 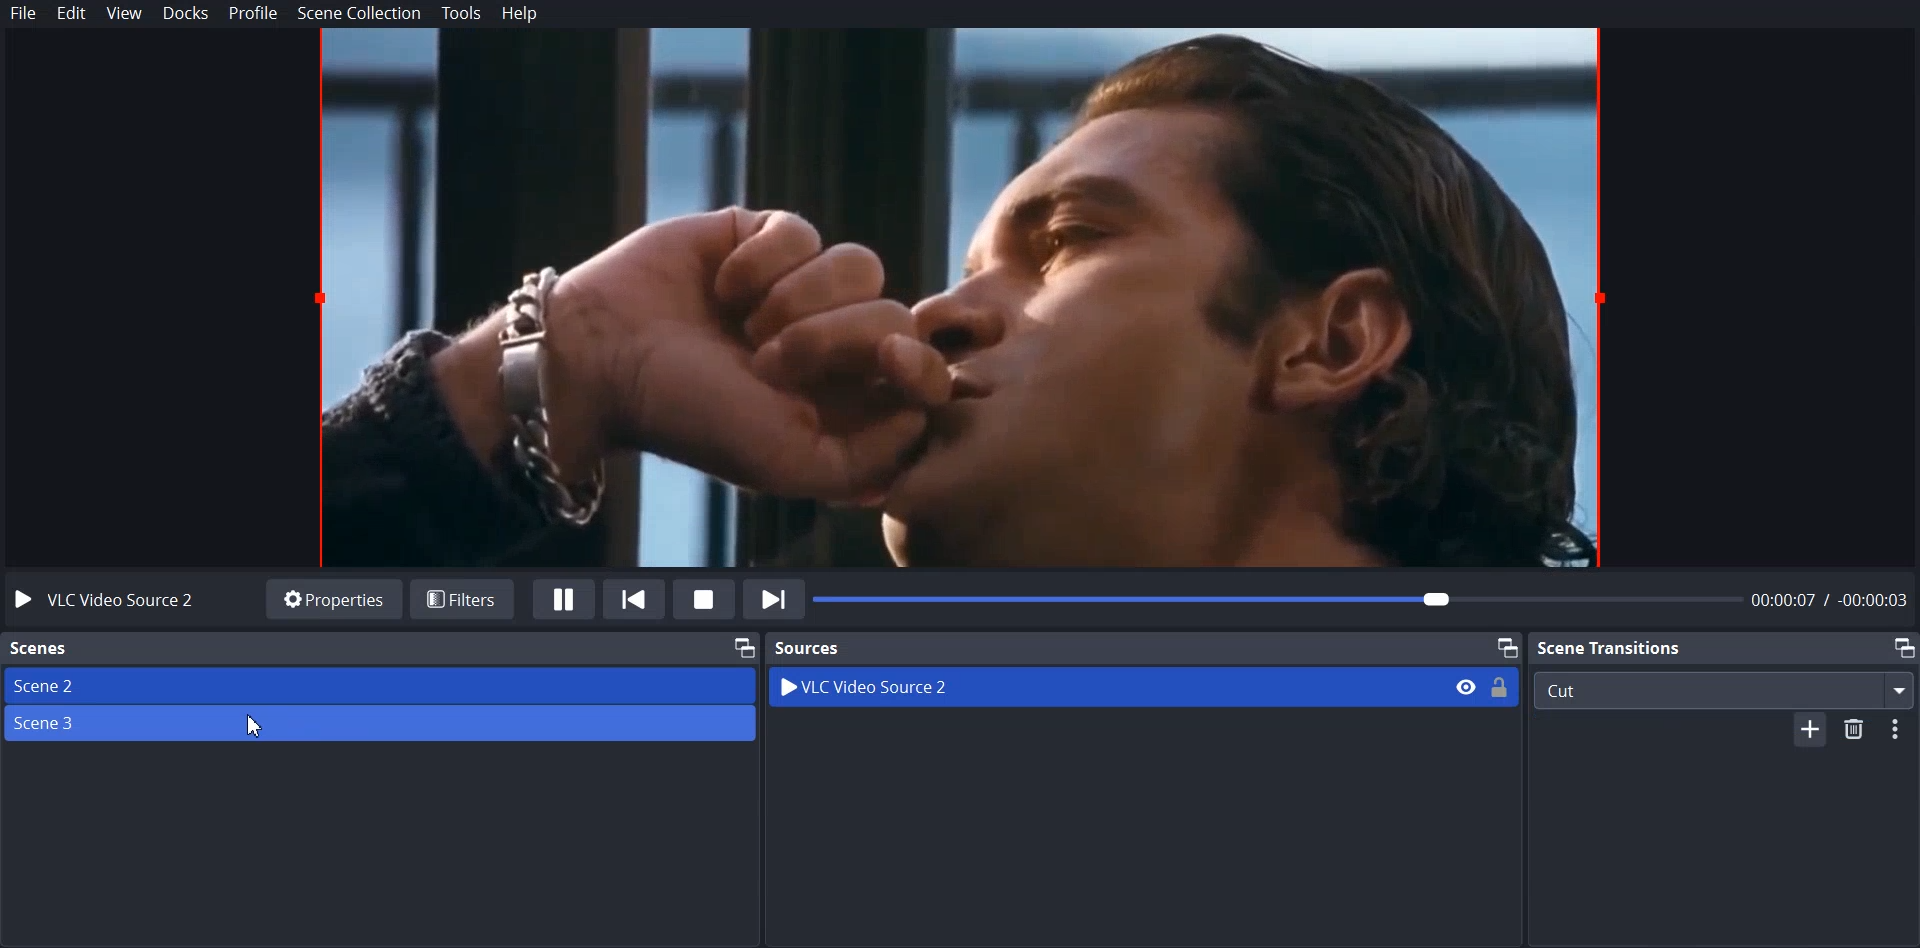 What do you see at coordinates (254, 14) in the screenshot?
I see `Profile` at bounding box center [254, 14].